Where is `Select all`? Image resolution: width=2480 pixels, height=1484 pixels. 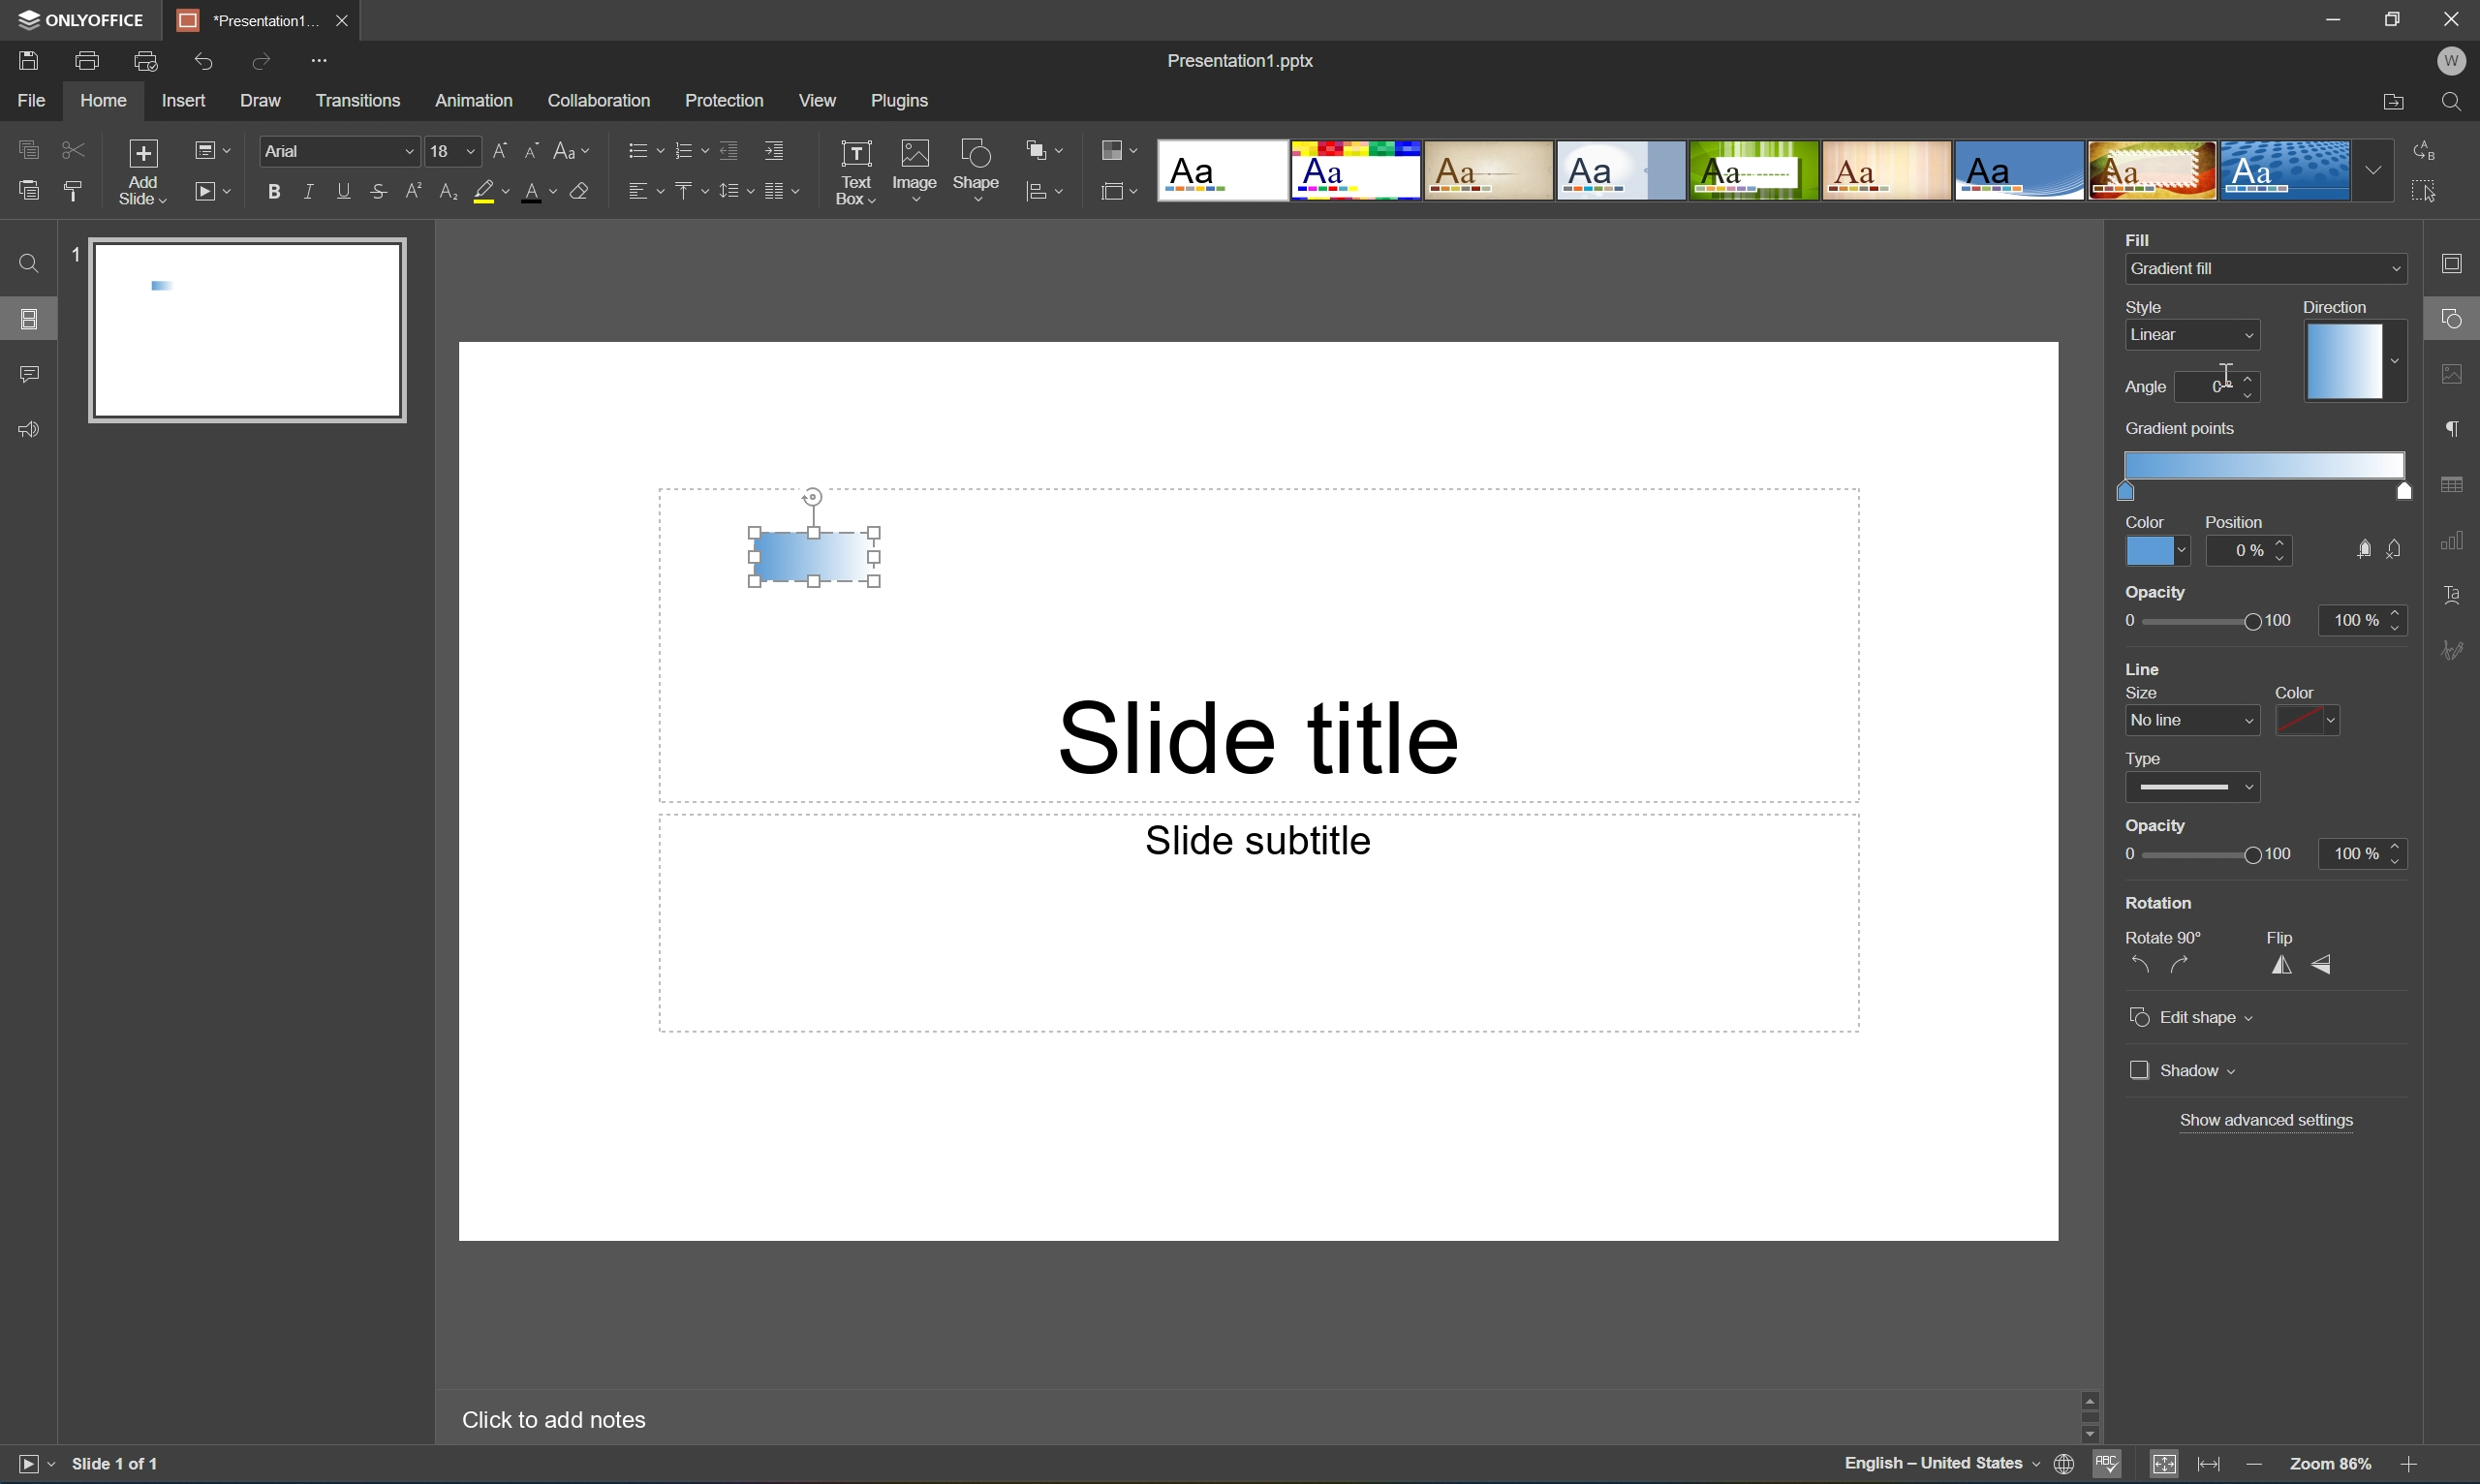 Select all is located at coordinates (2431, 197).